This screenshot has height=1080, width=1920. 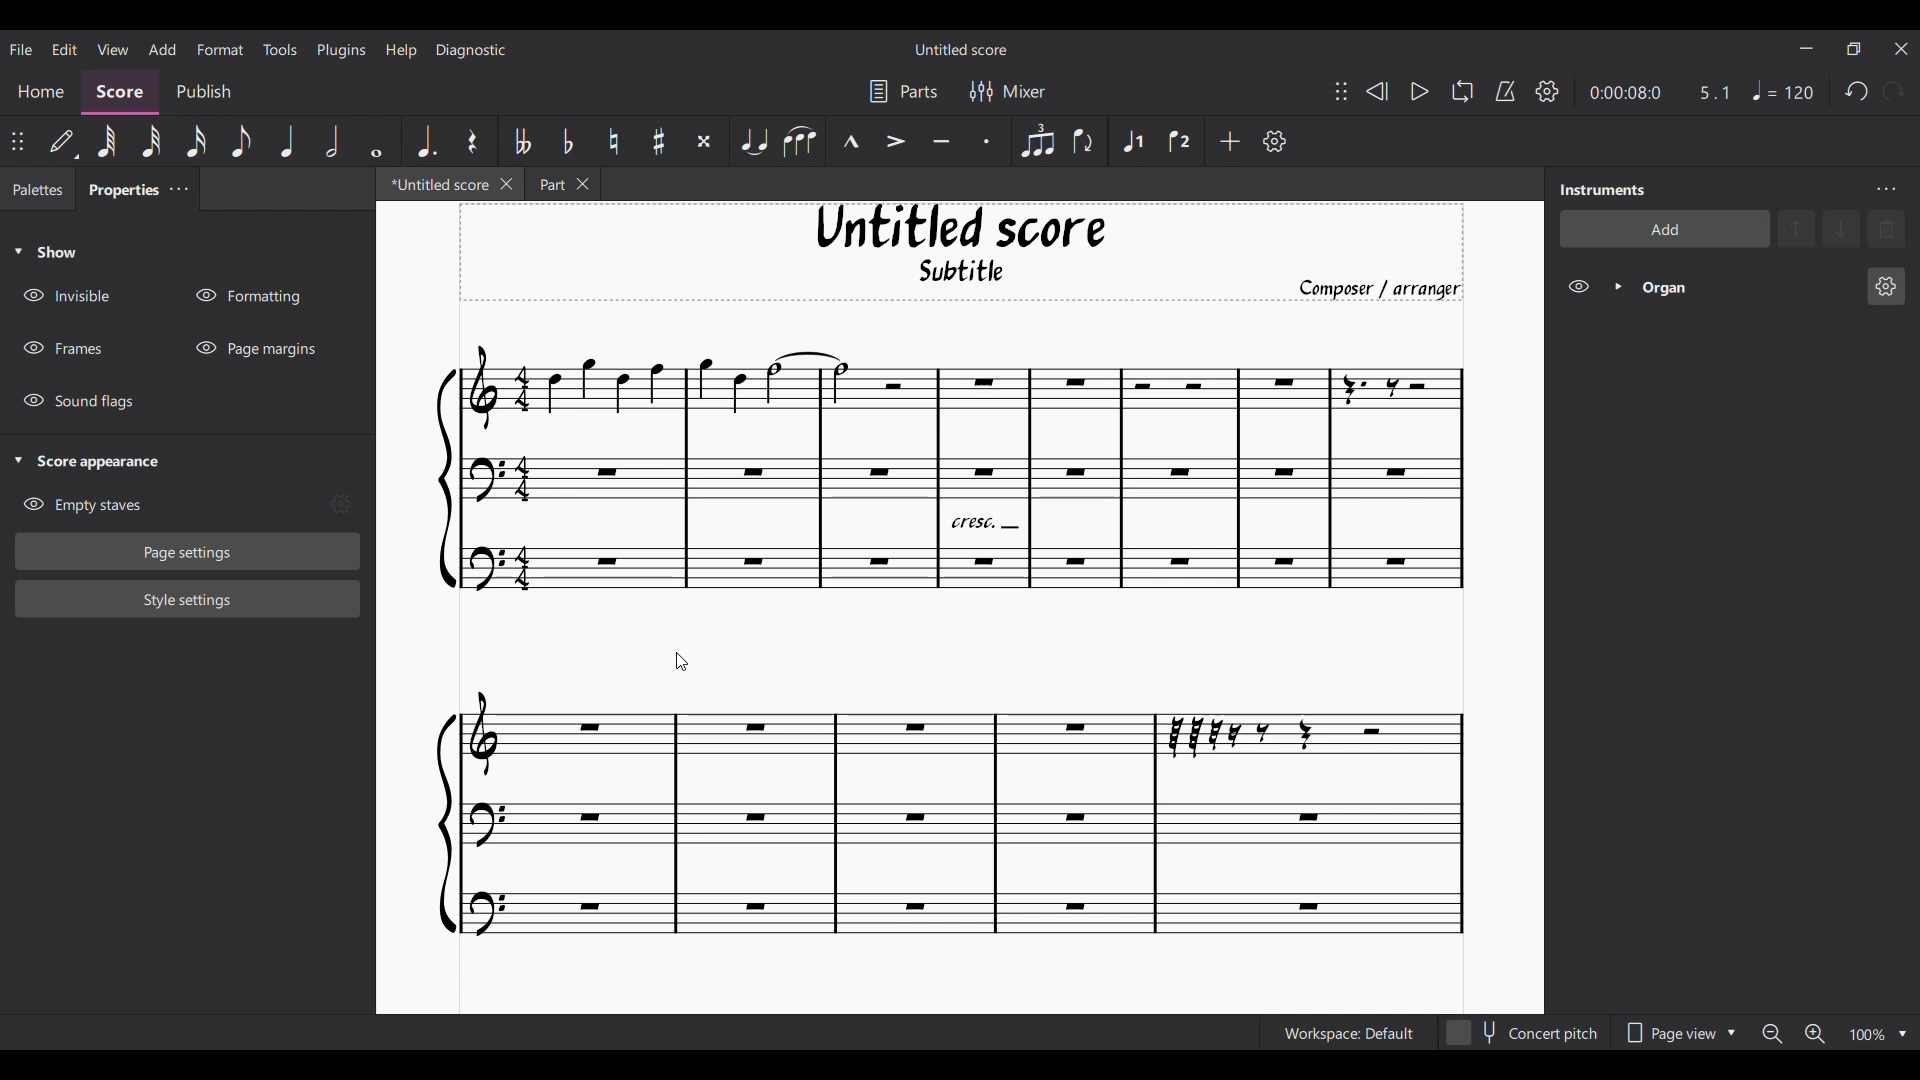 I want to click on View menu, so click(x=112, y=48).